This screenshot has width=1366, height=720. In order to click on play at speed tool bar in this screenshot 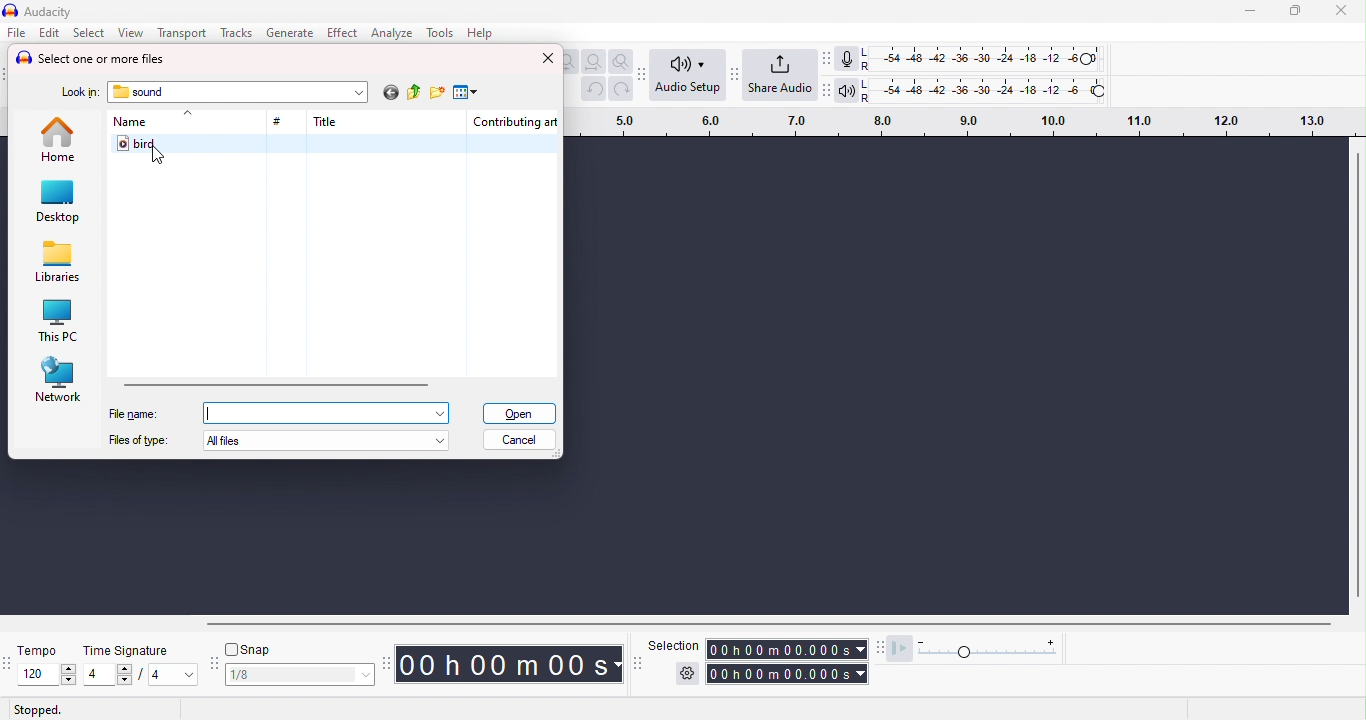, I will do `click(883, 649)`.